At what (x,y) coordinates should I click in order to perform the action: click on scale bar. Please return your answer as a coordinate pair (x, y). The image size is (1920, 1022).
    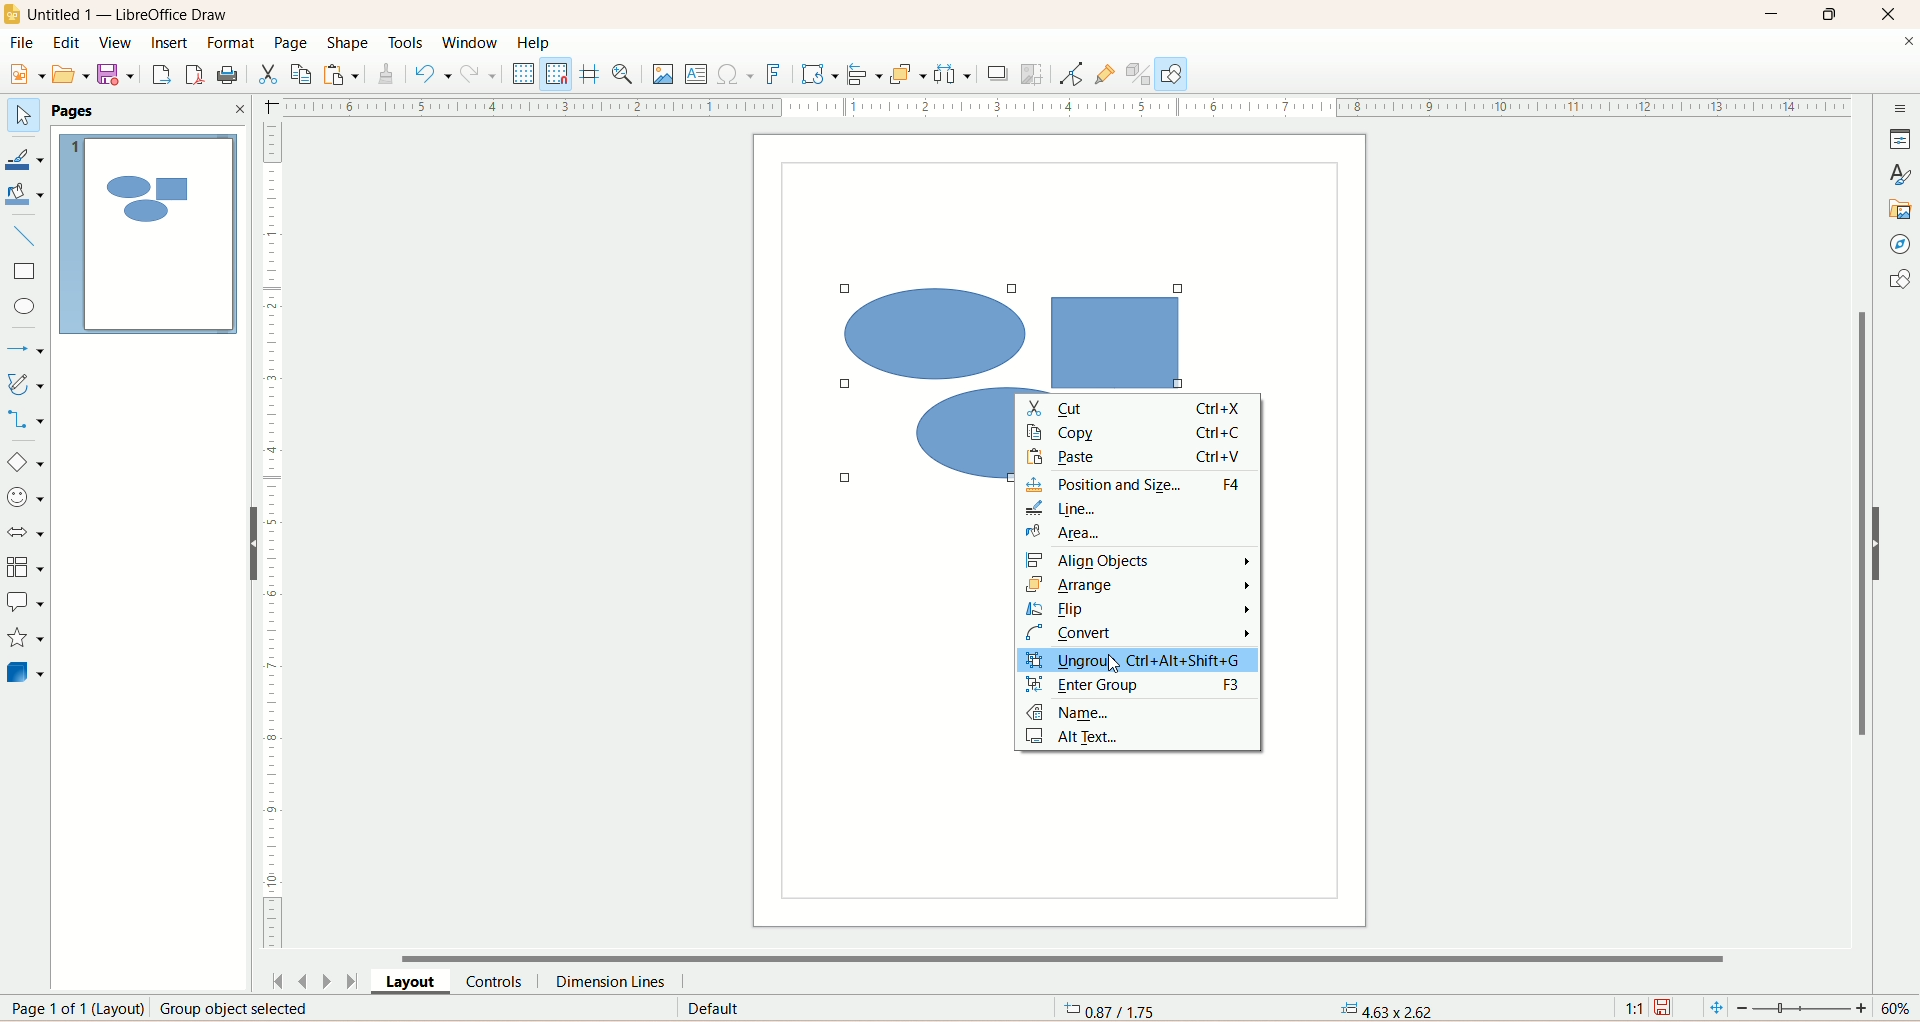
    Looking at the image, I should click on (279, 536).